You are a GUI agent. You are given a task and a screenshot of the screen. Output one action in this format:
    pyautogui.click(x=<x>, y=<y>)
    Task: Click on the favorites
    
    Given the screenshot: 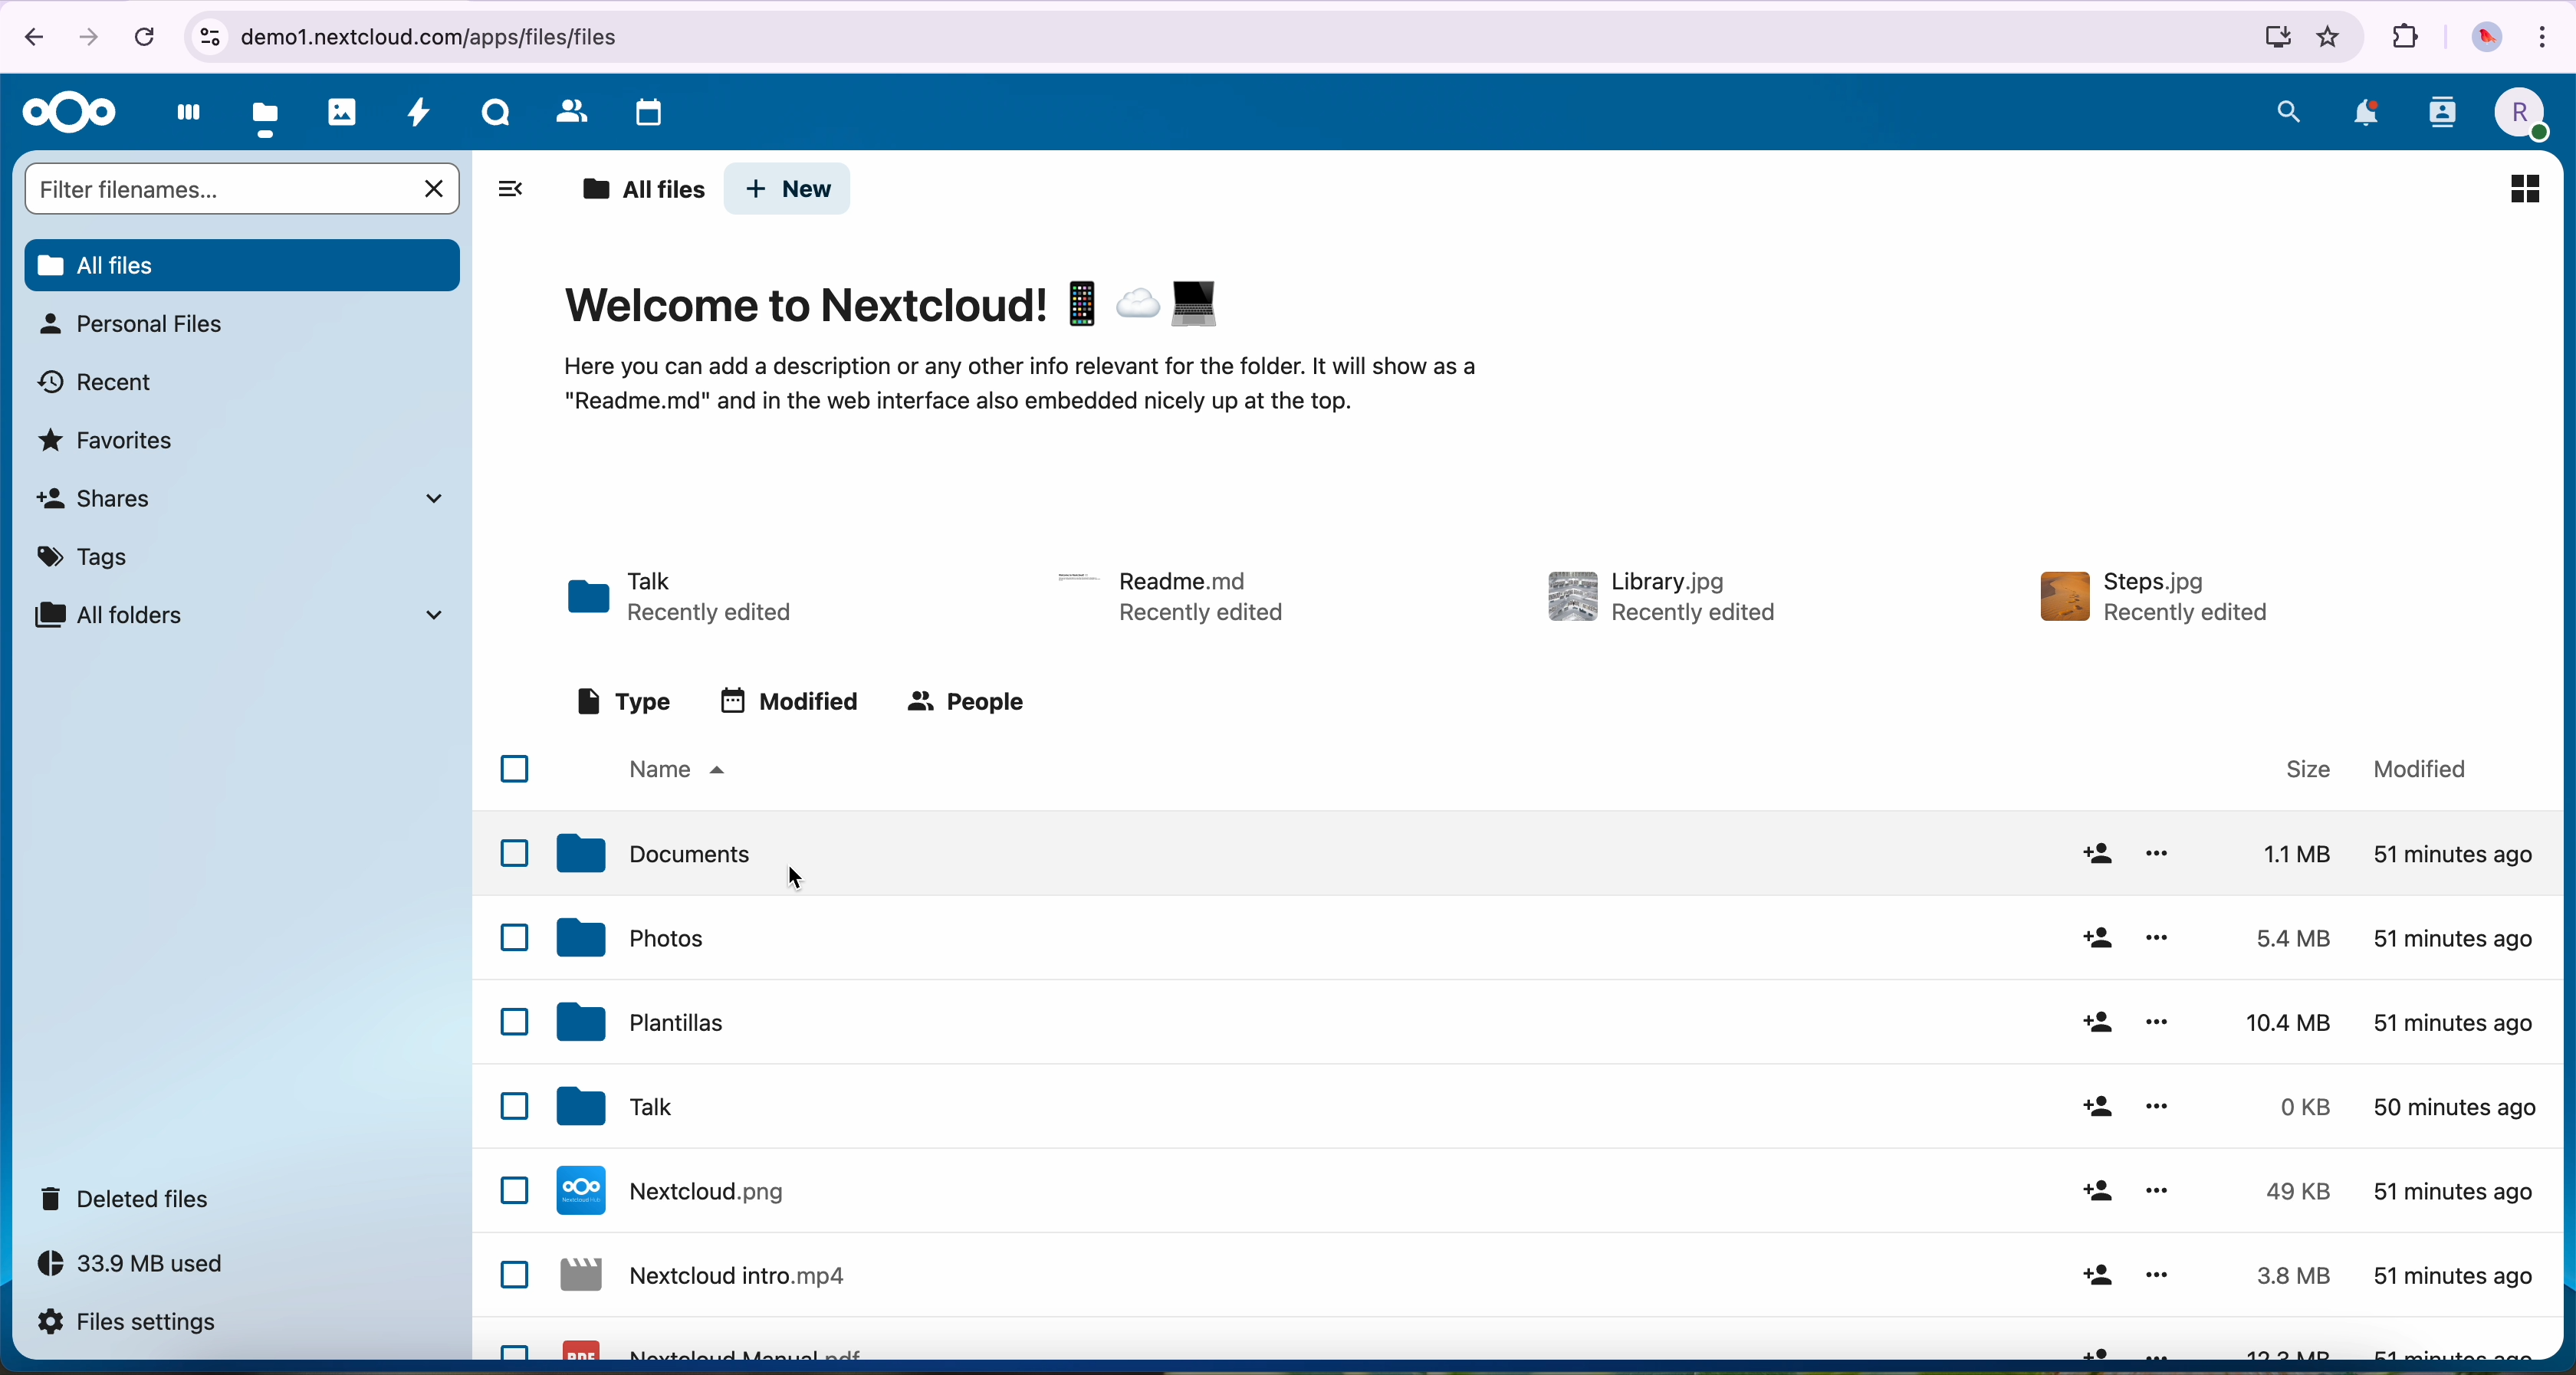 What is the action you would take?
    pyautogui.click(x=2331, y=37)
    